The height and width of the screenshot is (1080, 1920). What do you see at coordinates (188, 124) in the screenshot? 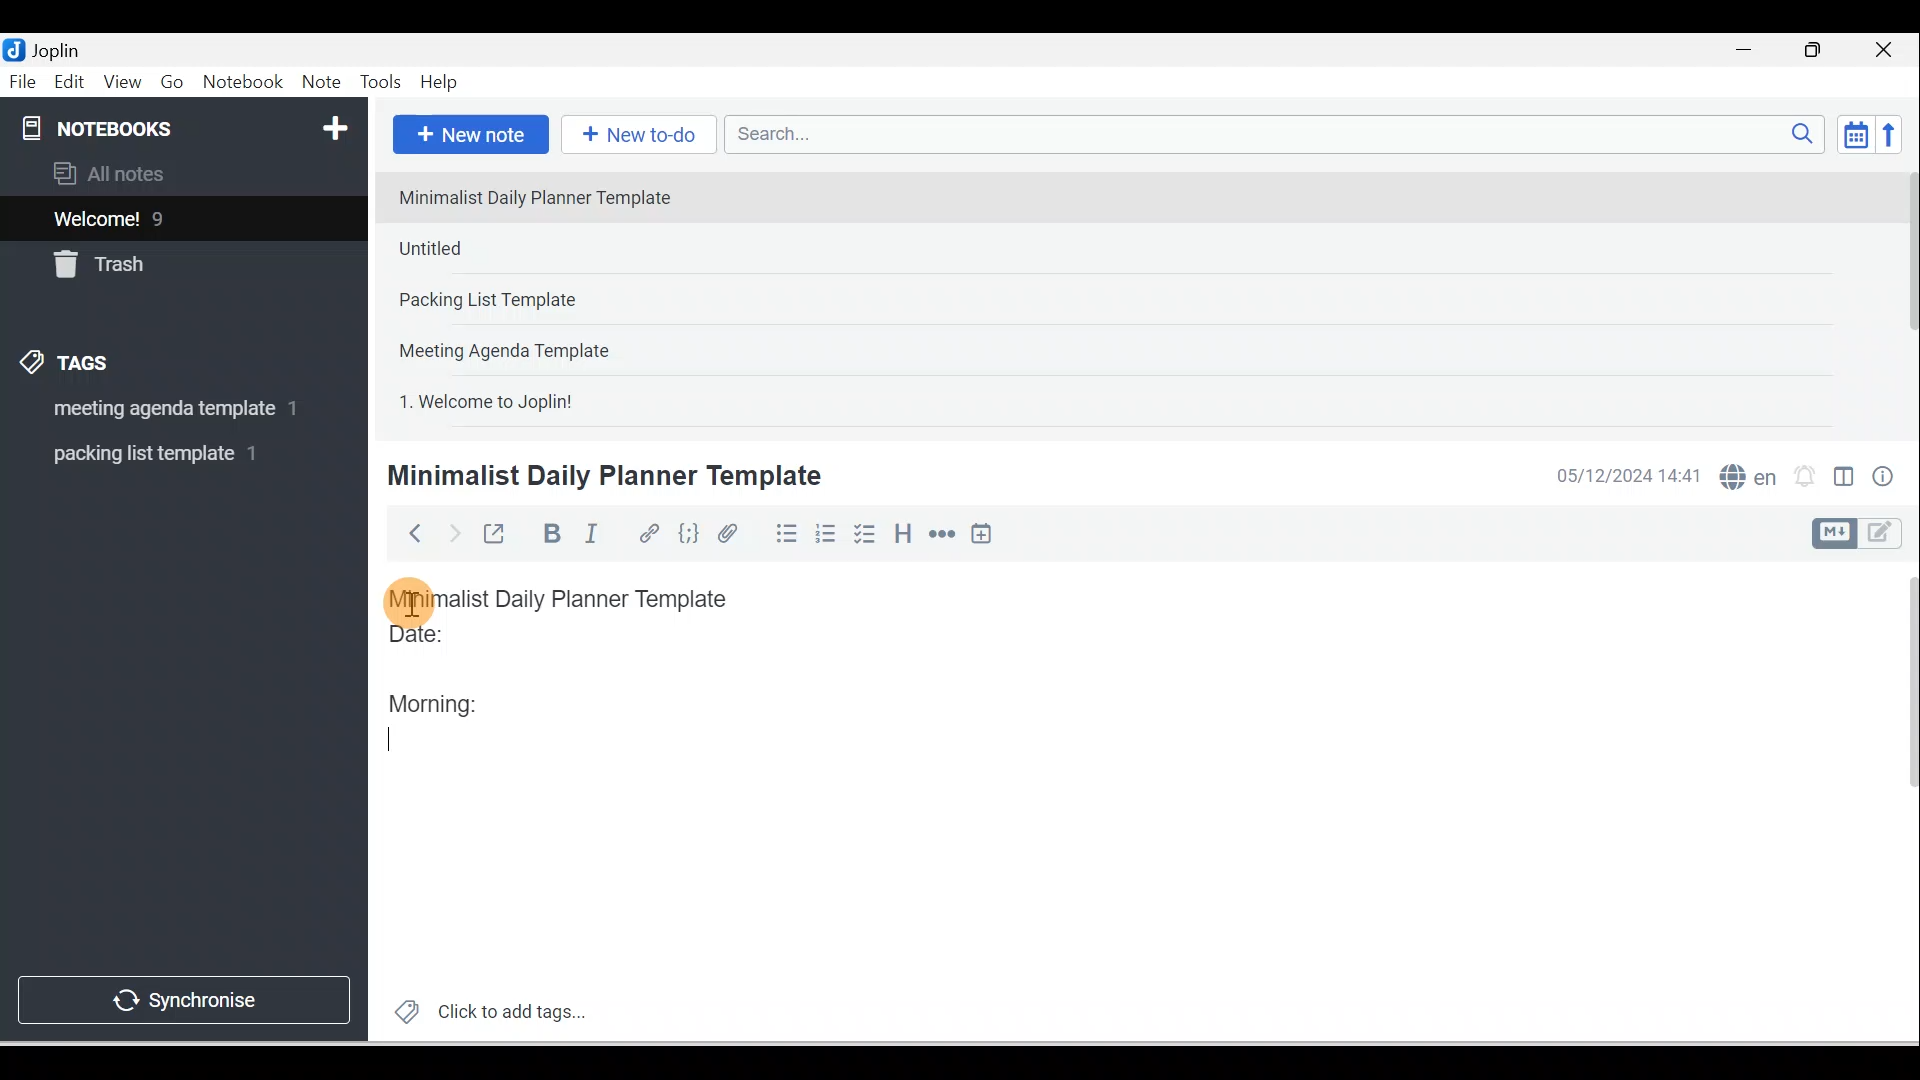
I see `Notebooks` at bounding box center [188, 124].